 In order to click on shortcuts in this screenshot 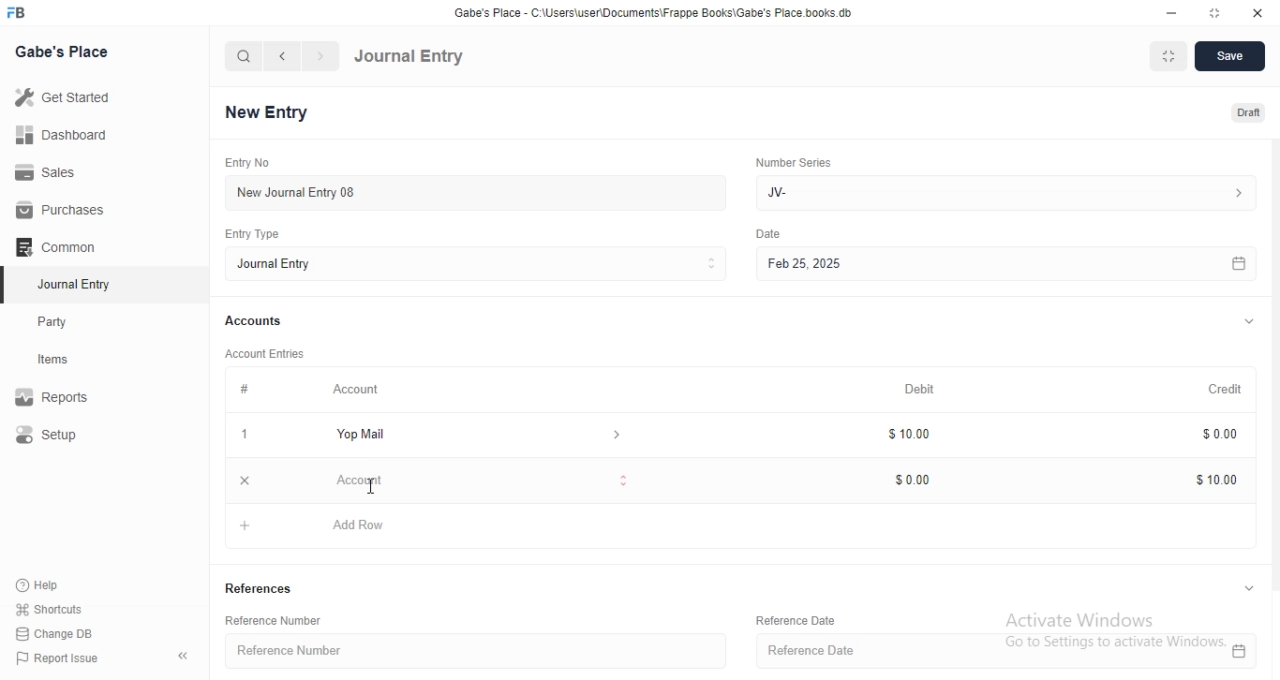, I will do `click(62, 608)`.